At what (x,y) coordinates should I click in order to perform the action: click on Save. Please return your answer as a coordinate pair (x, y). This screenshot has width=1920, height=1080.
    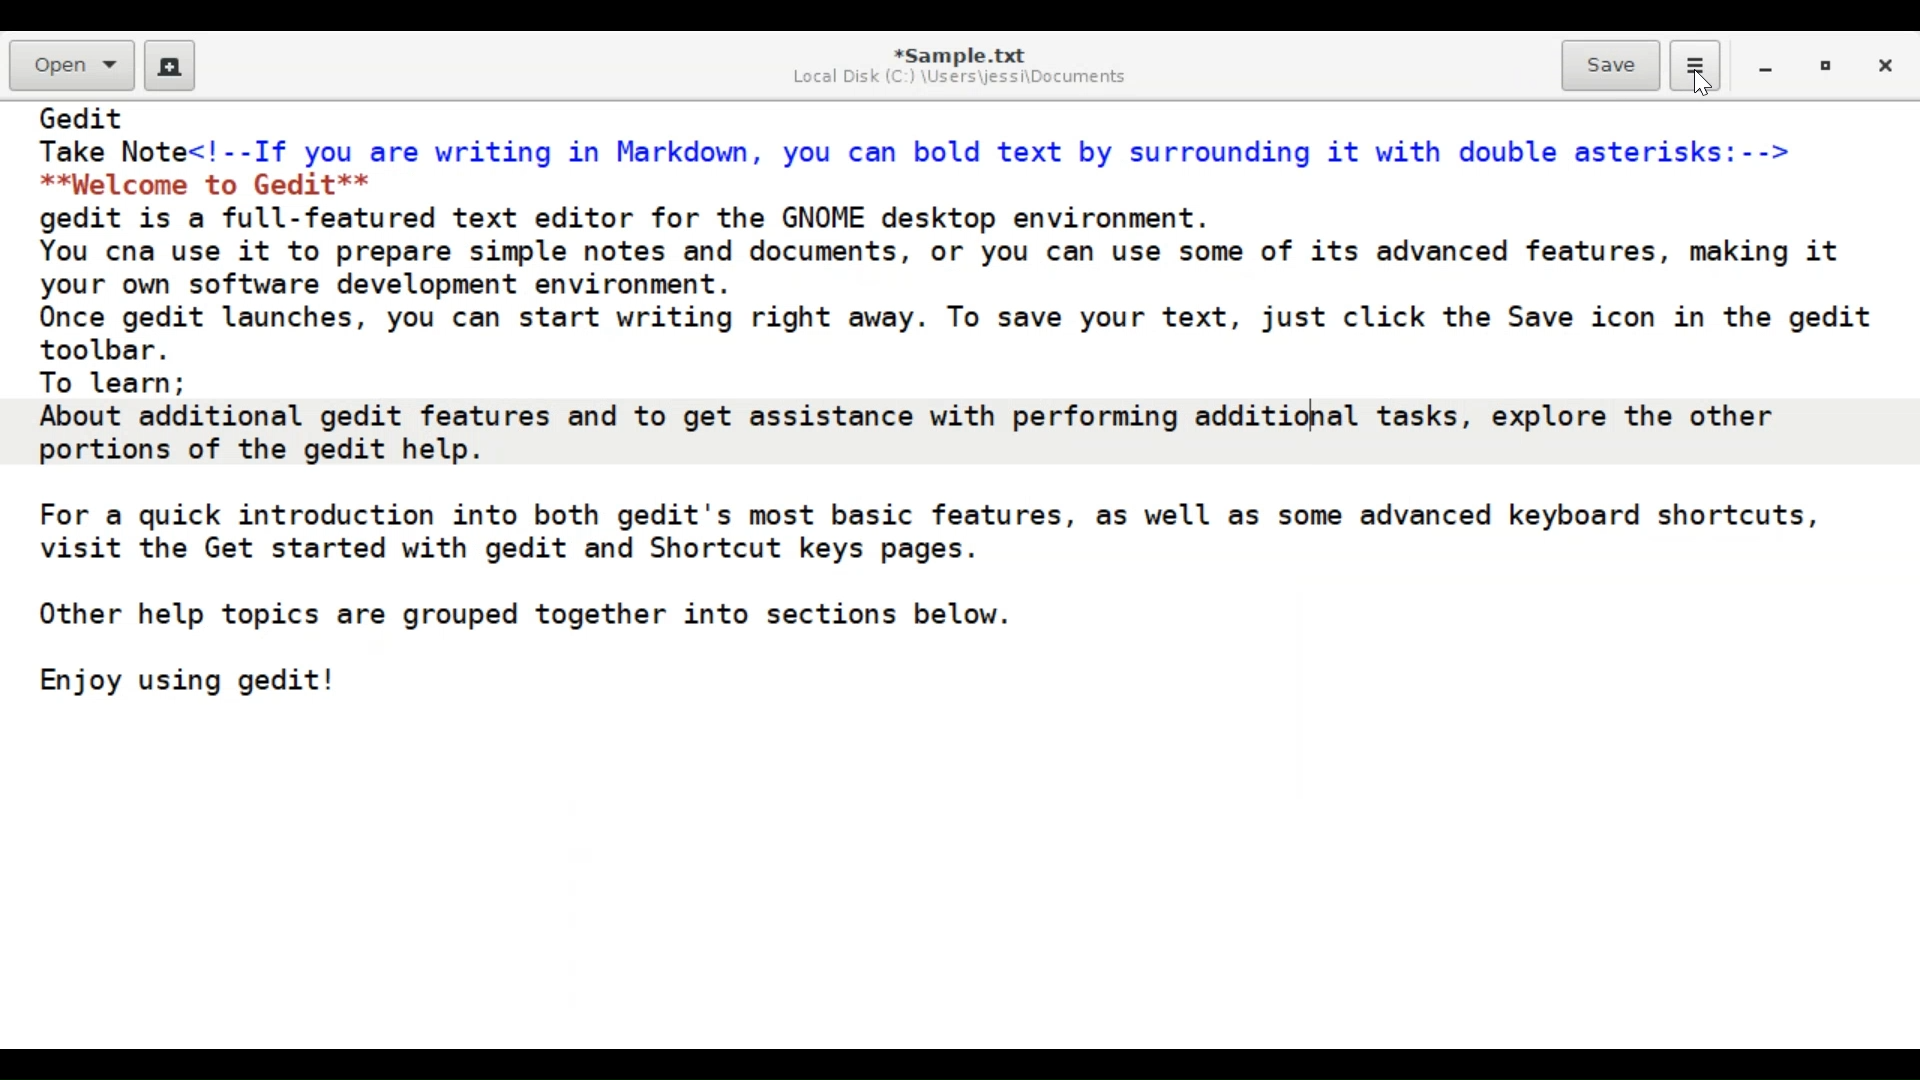
    Looking at the image, I should click on (1611, 63).